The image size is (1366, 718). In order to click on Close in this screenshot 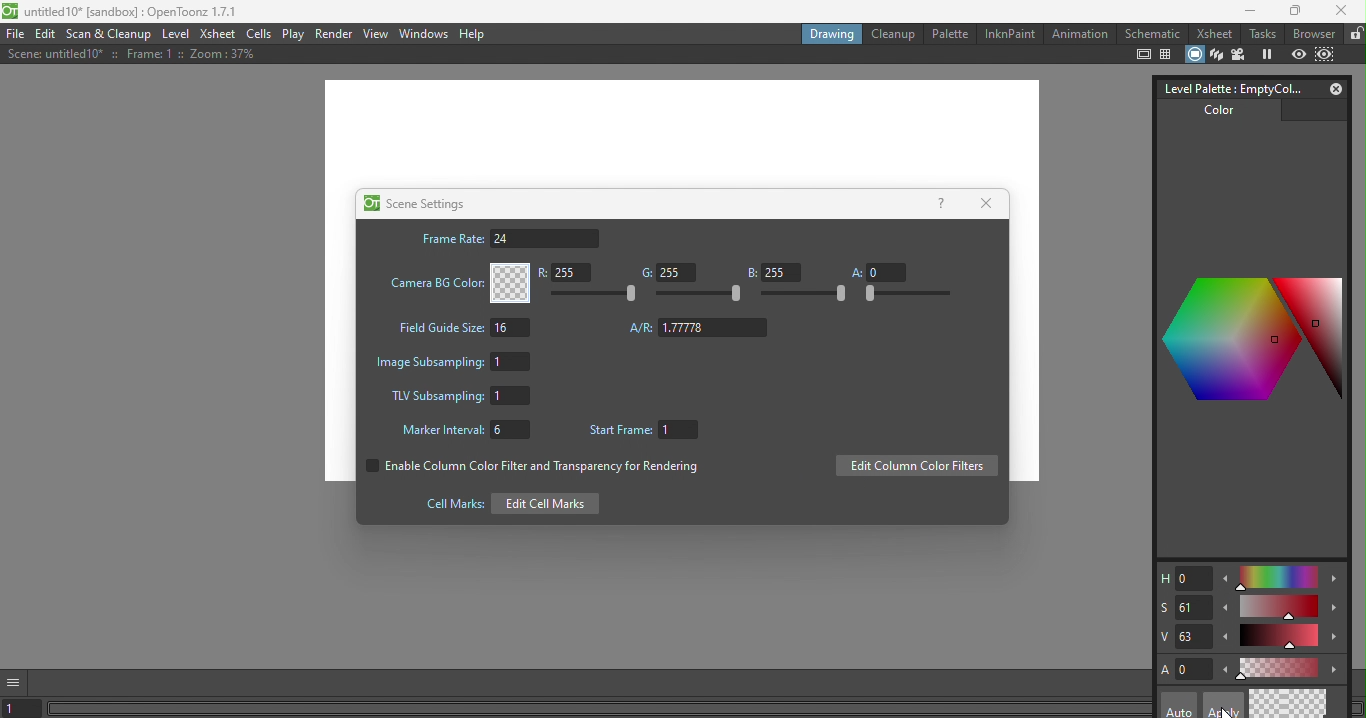, I will do `click(990, 202)`.